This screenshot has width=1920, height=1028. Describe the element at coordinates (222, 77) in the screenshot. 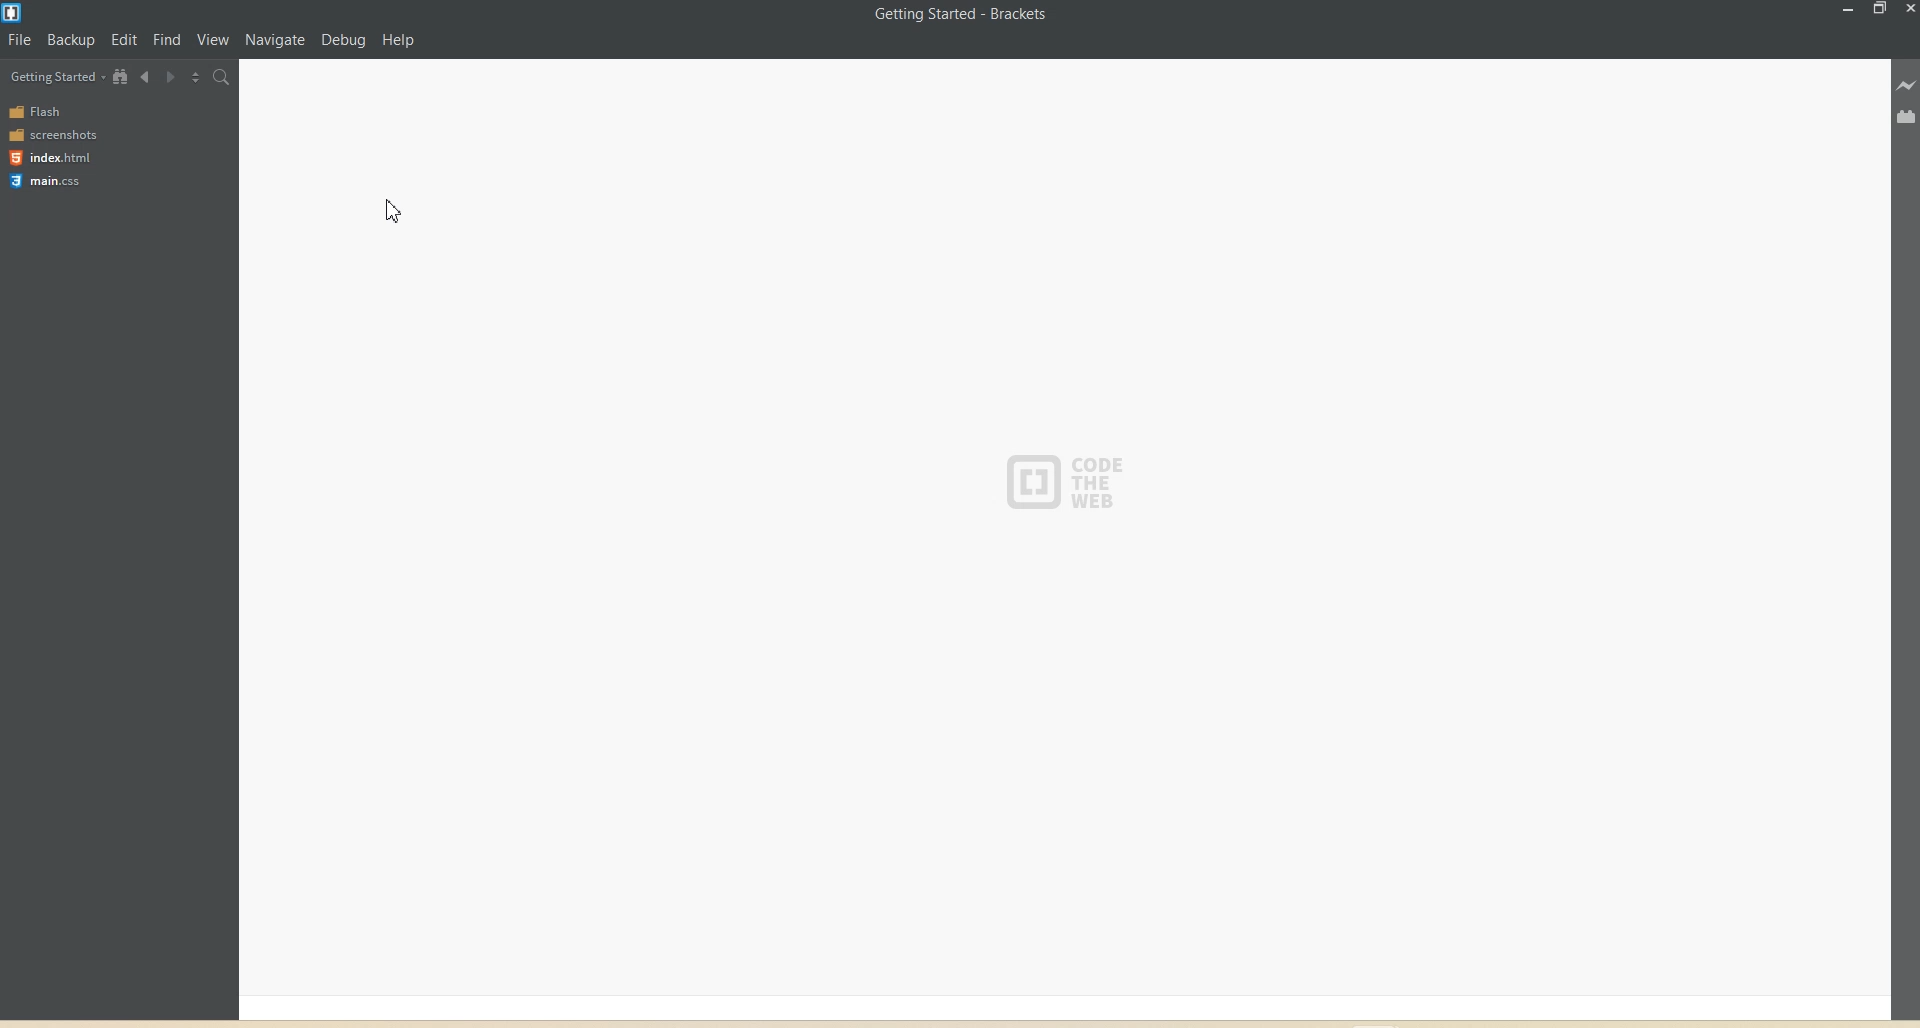

I see `Find in files` at that location.